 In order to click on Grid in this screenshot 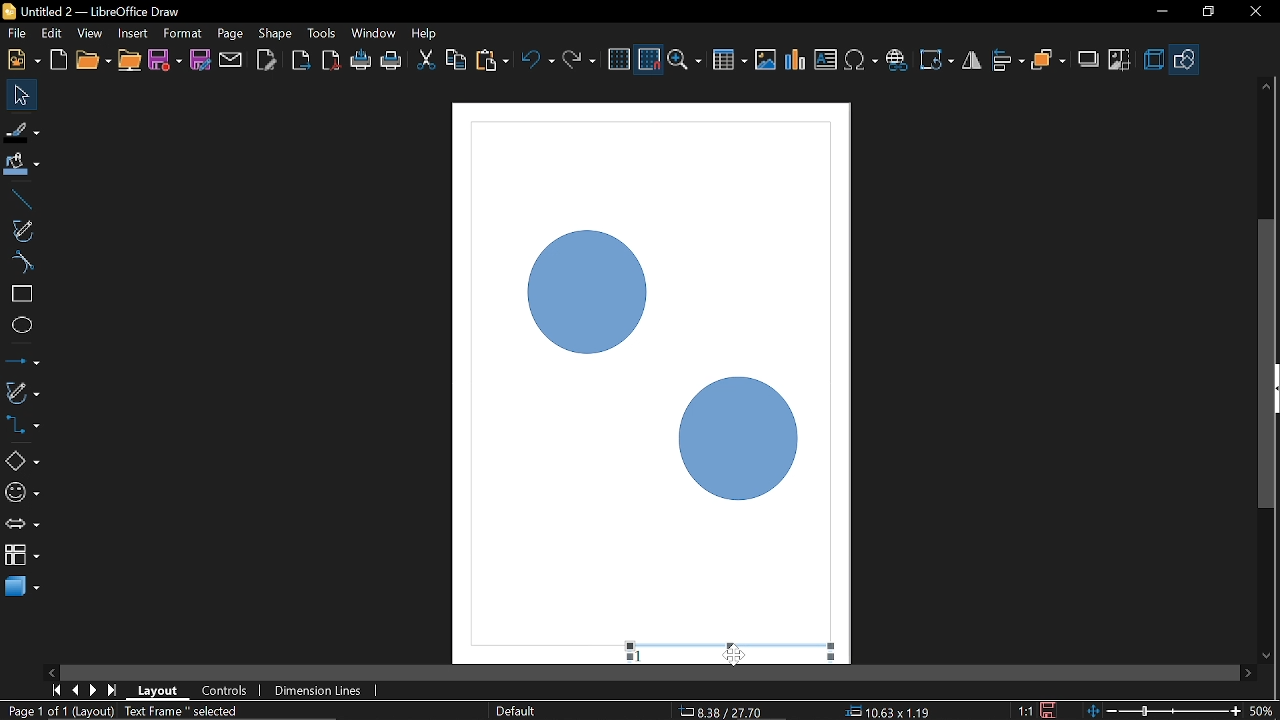, I will do `click(619, 60)`.